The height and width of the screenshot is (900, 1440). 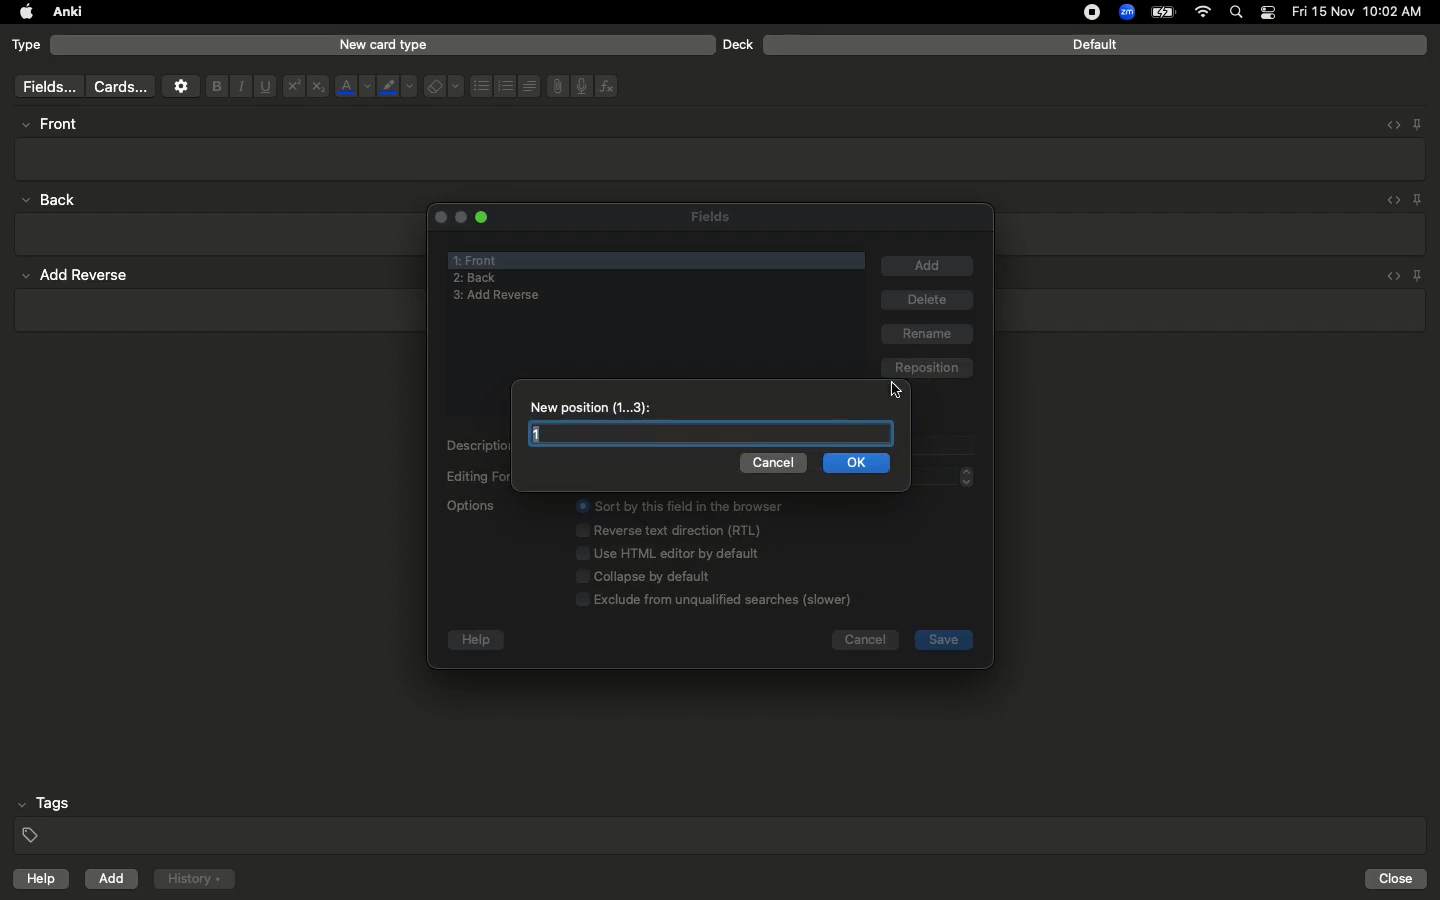 What do you see at coordinates (1095, 45) in the screenshot?
I see `Default` at bounding box center [1095, 45].